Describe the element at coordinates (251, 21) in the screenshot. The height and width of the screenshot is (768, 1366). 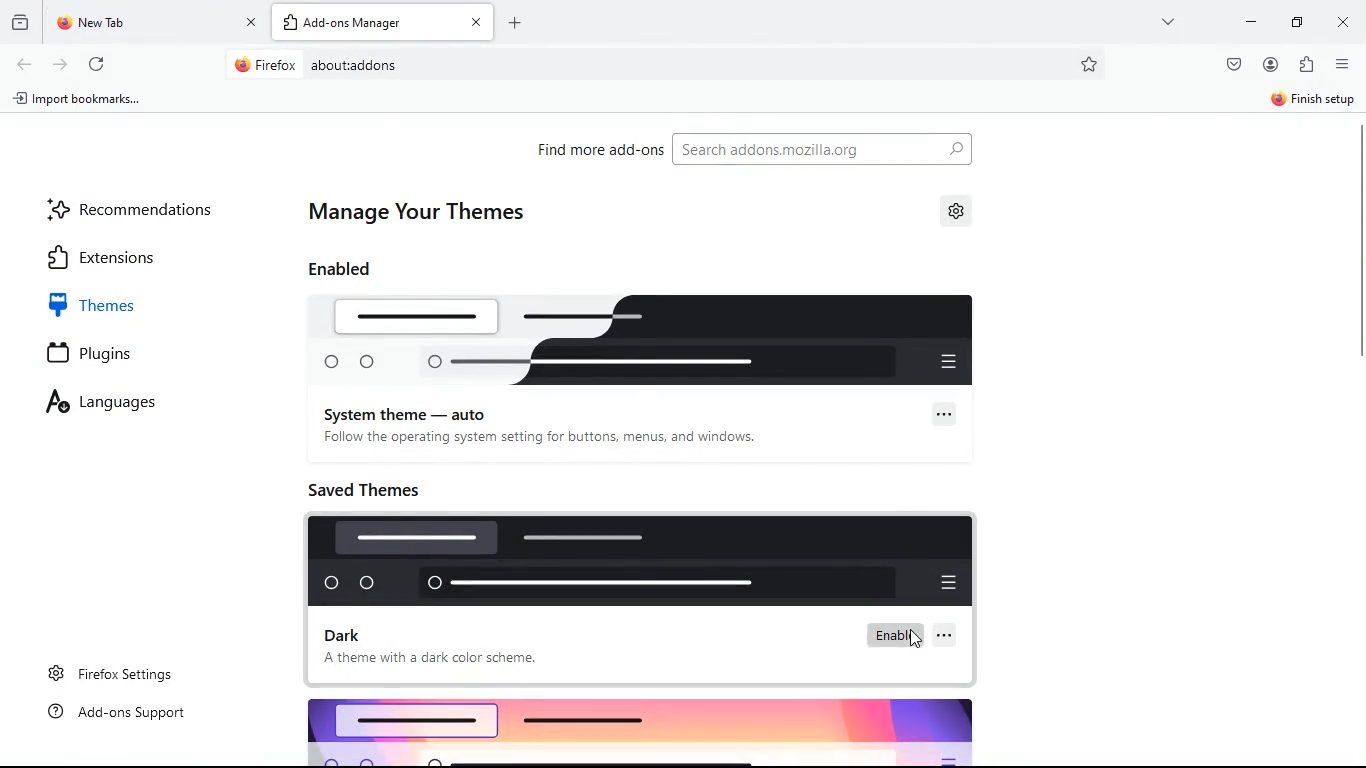
I see `close` at that location.